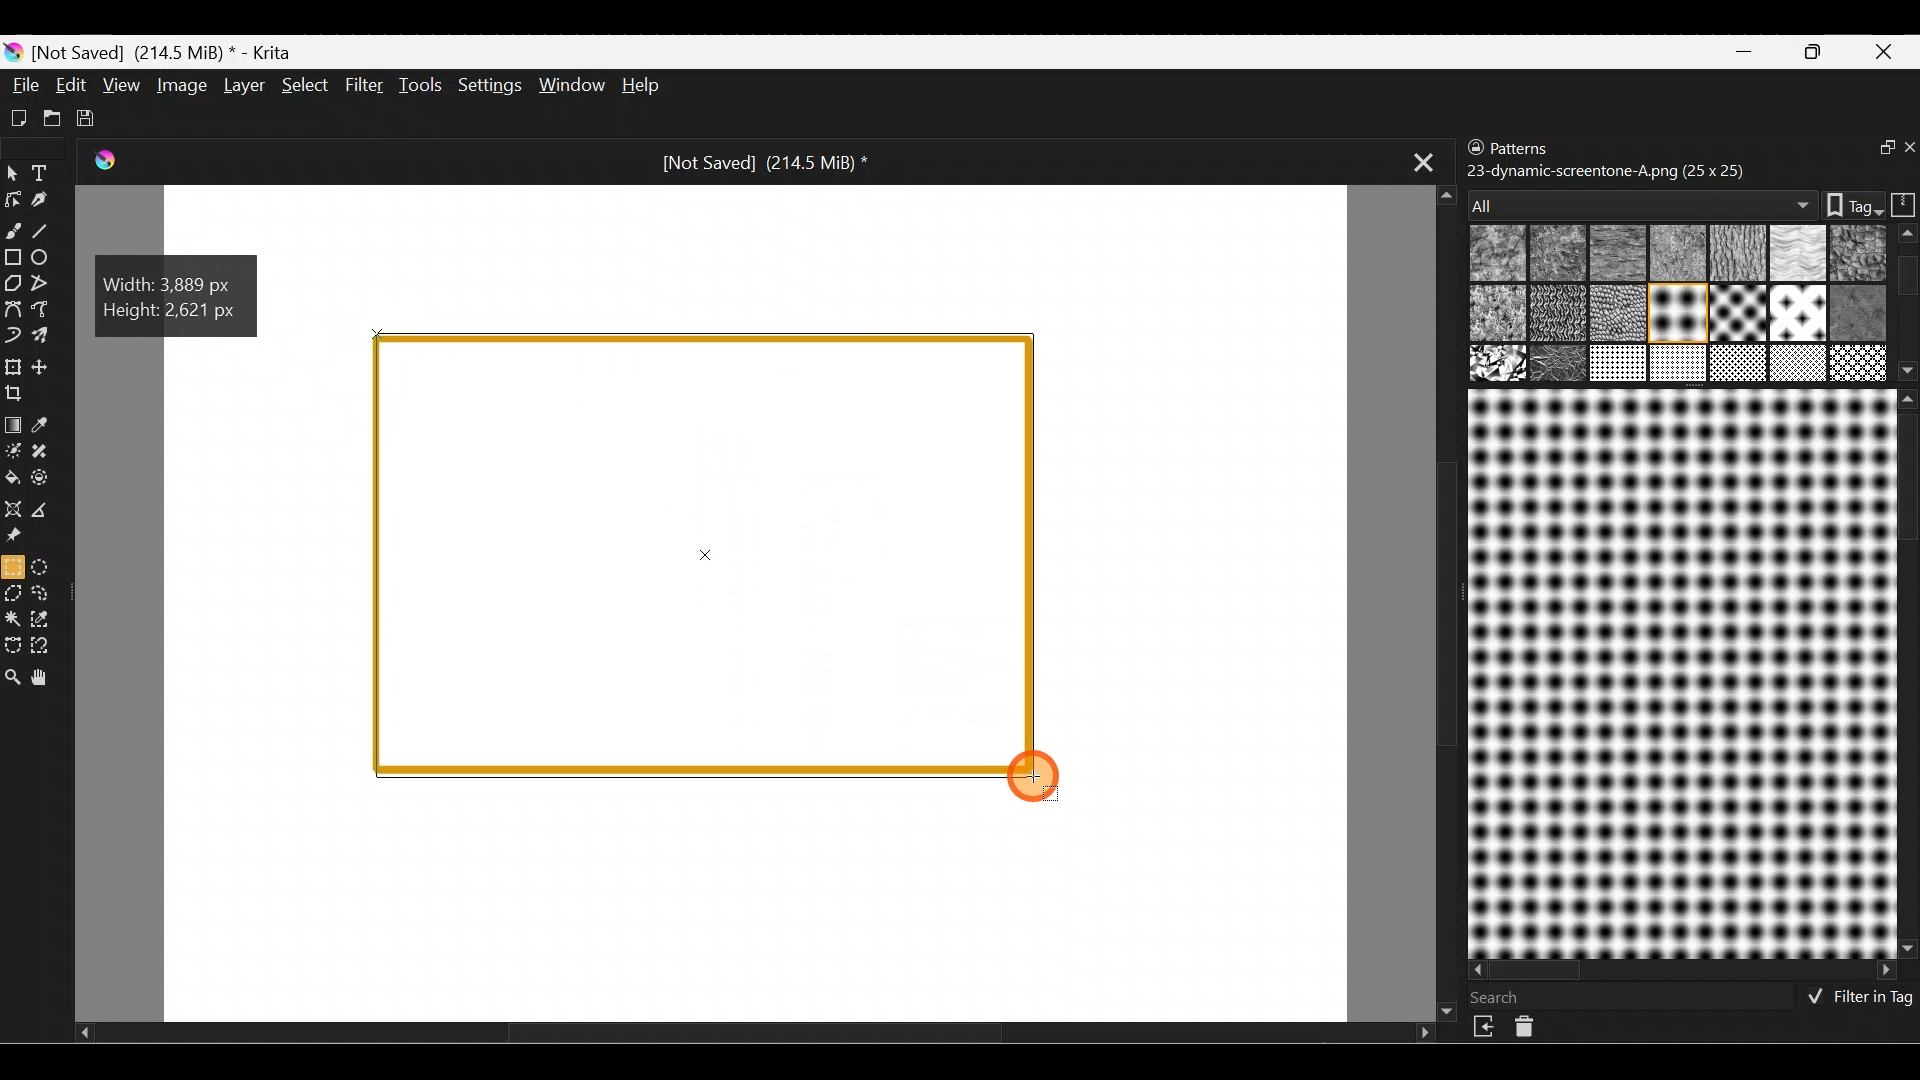 This screenshot has width=1920, height=1080. I want to click on Polygon tool, so click(12, 280).